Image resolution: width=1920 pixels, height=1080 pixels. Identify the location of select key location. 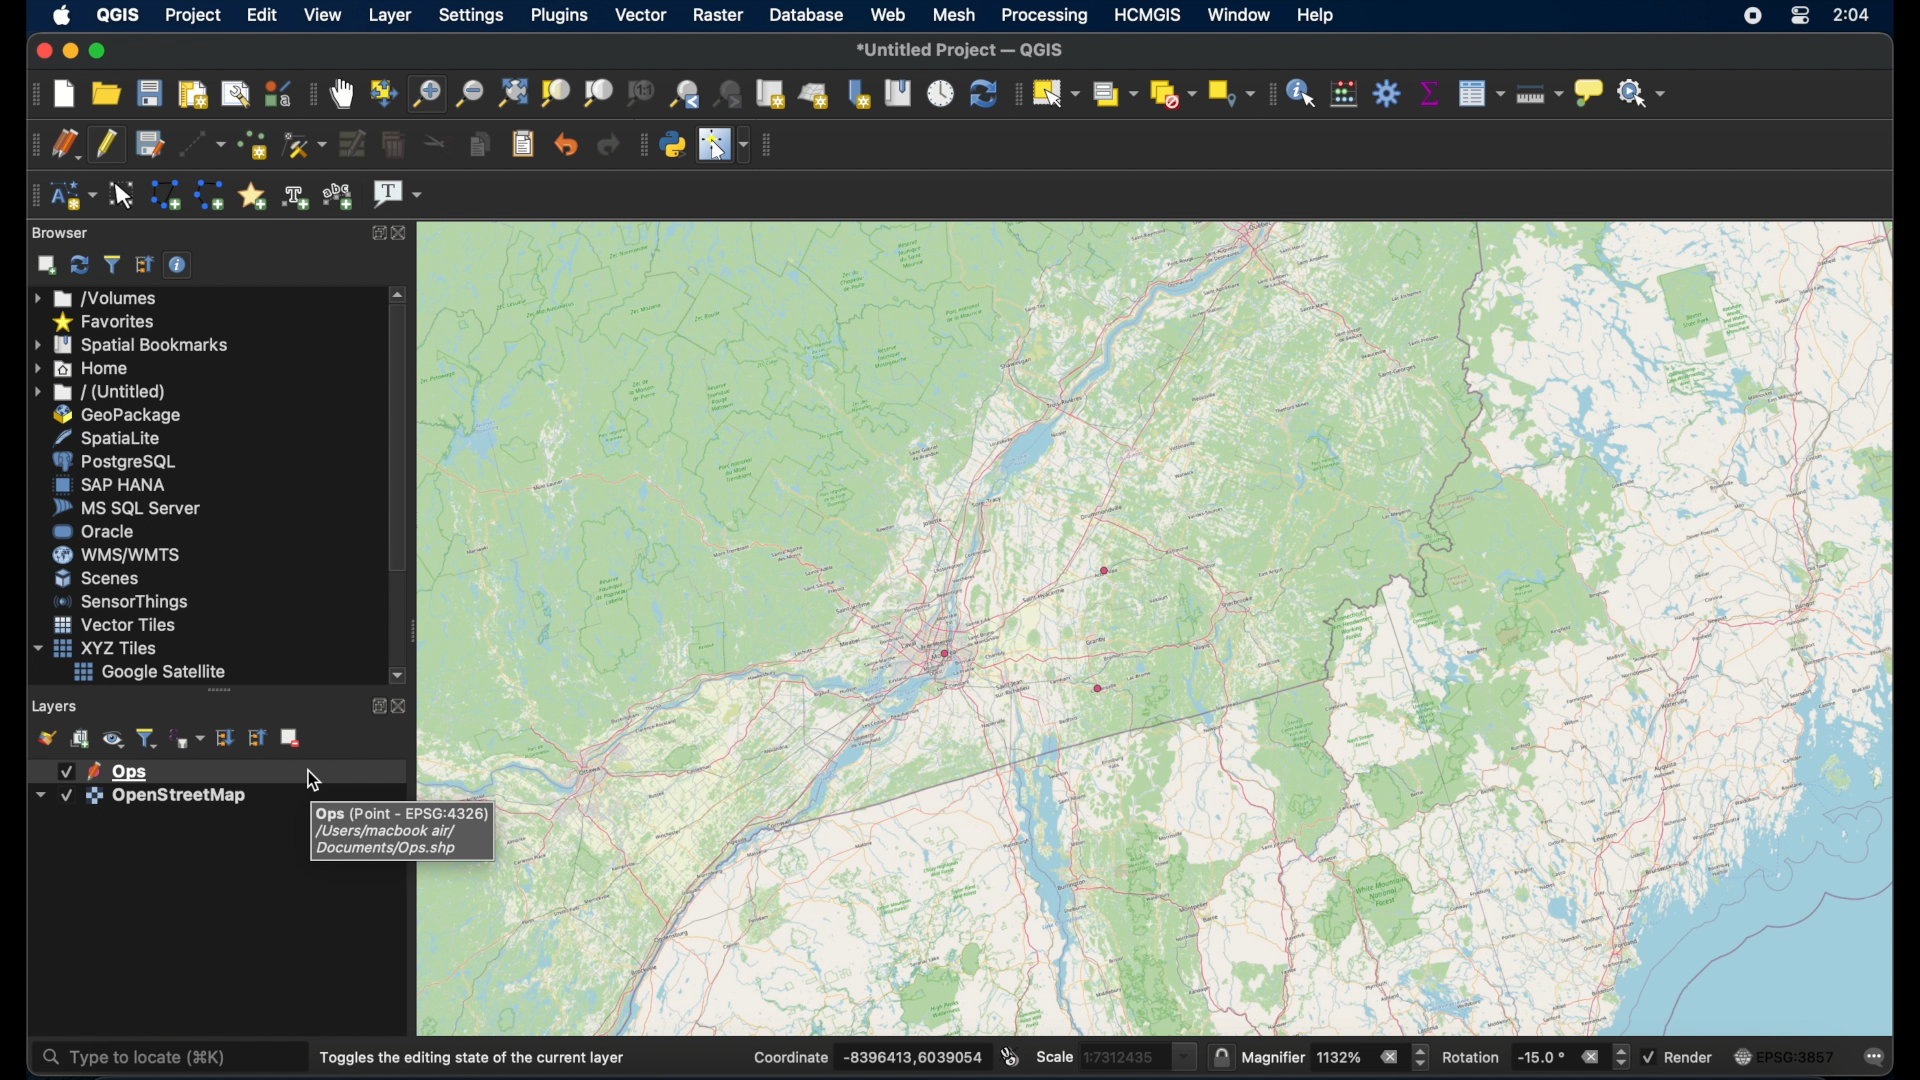
(1230, 93).